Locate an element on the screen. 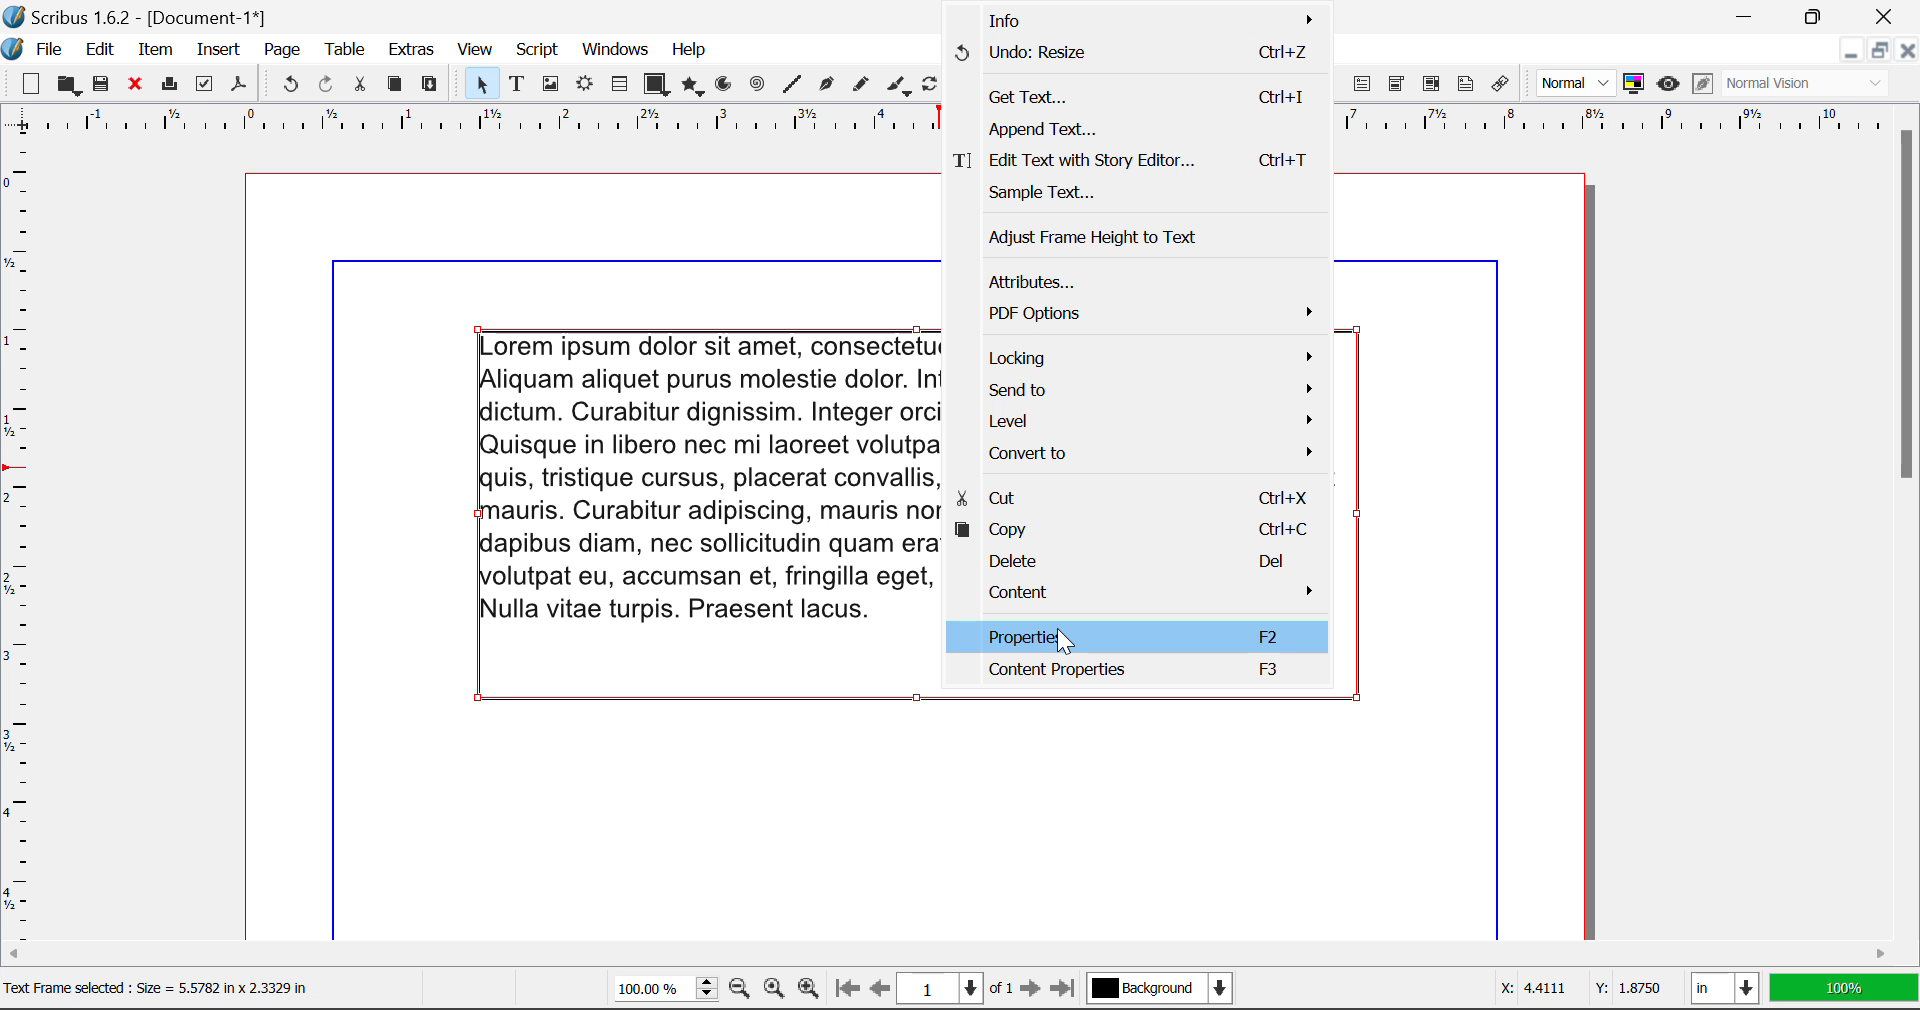 This screenshot has height=1010, width=1920. Cursor Position is located at coordinates (1063, 643).